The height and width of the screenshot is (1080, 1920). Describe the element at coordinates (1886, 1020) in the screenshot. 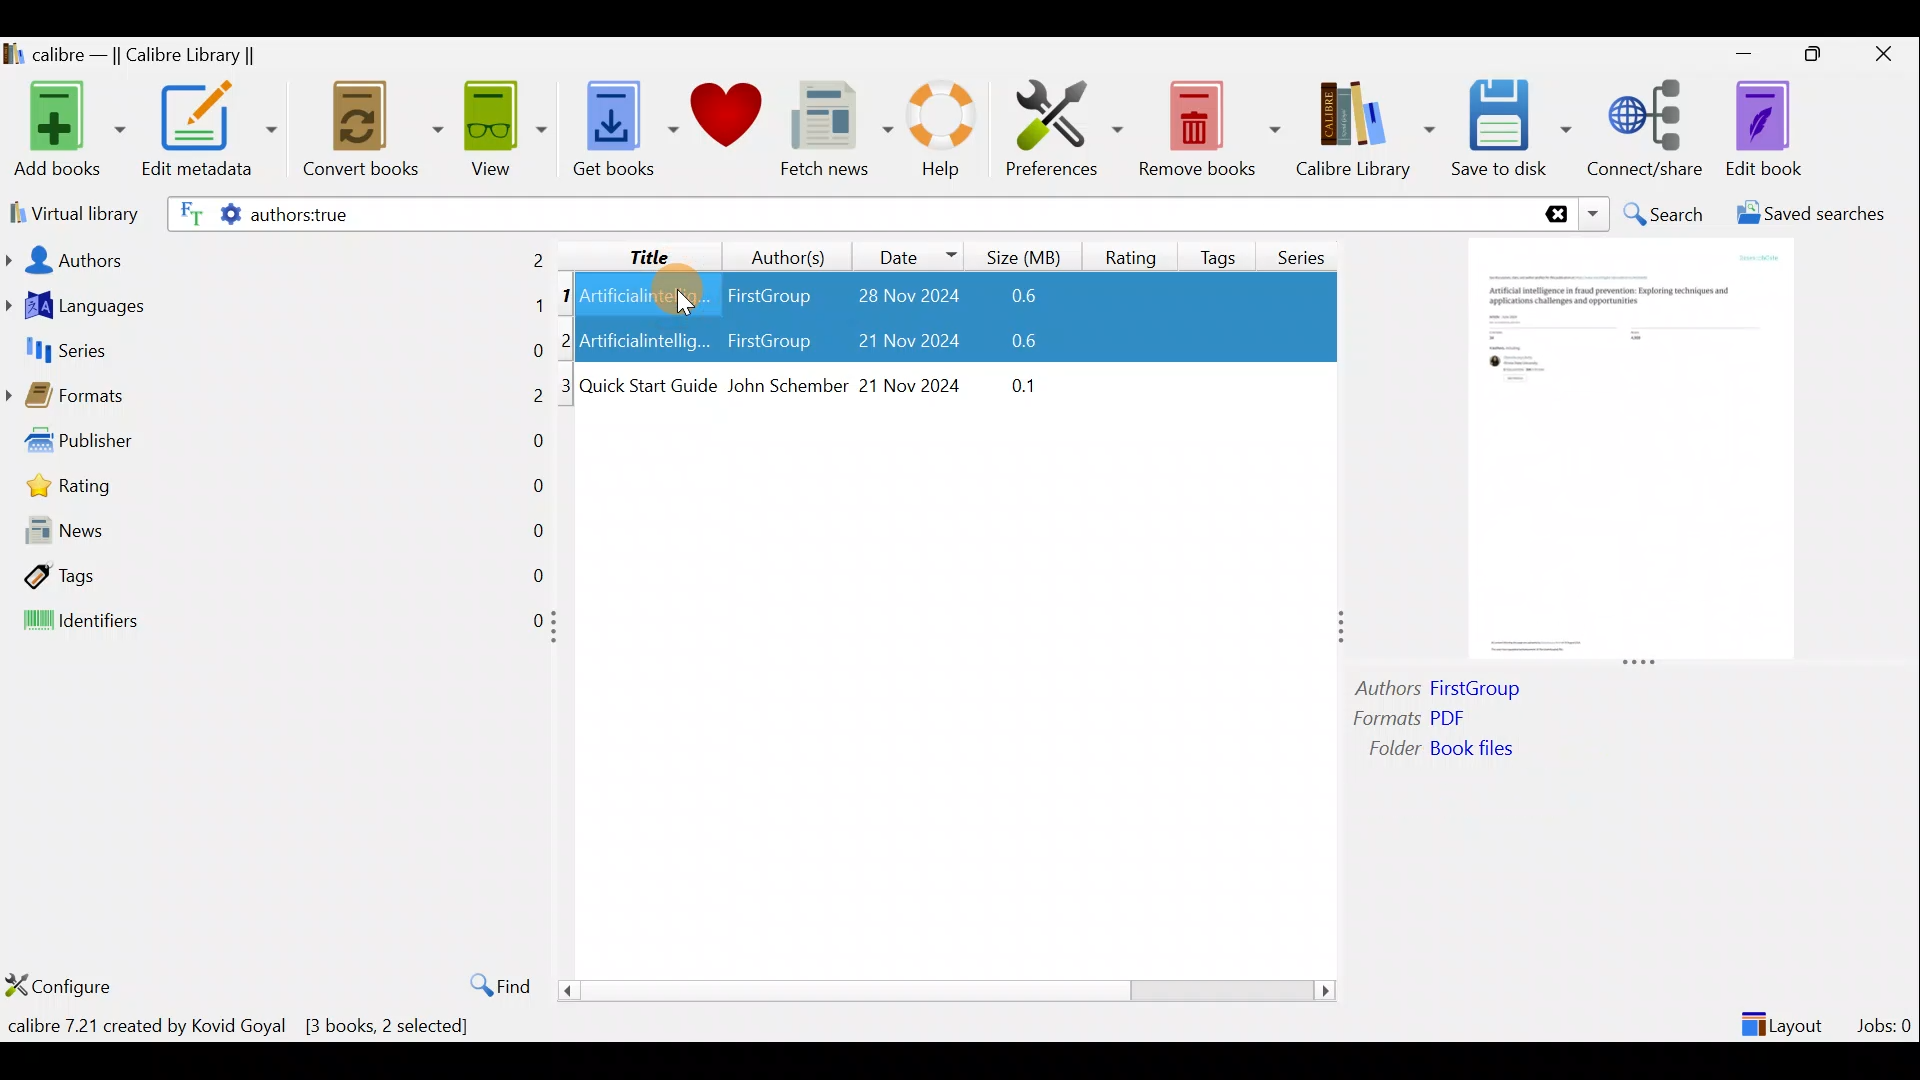

I see `Jobs: 0` at that location.